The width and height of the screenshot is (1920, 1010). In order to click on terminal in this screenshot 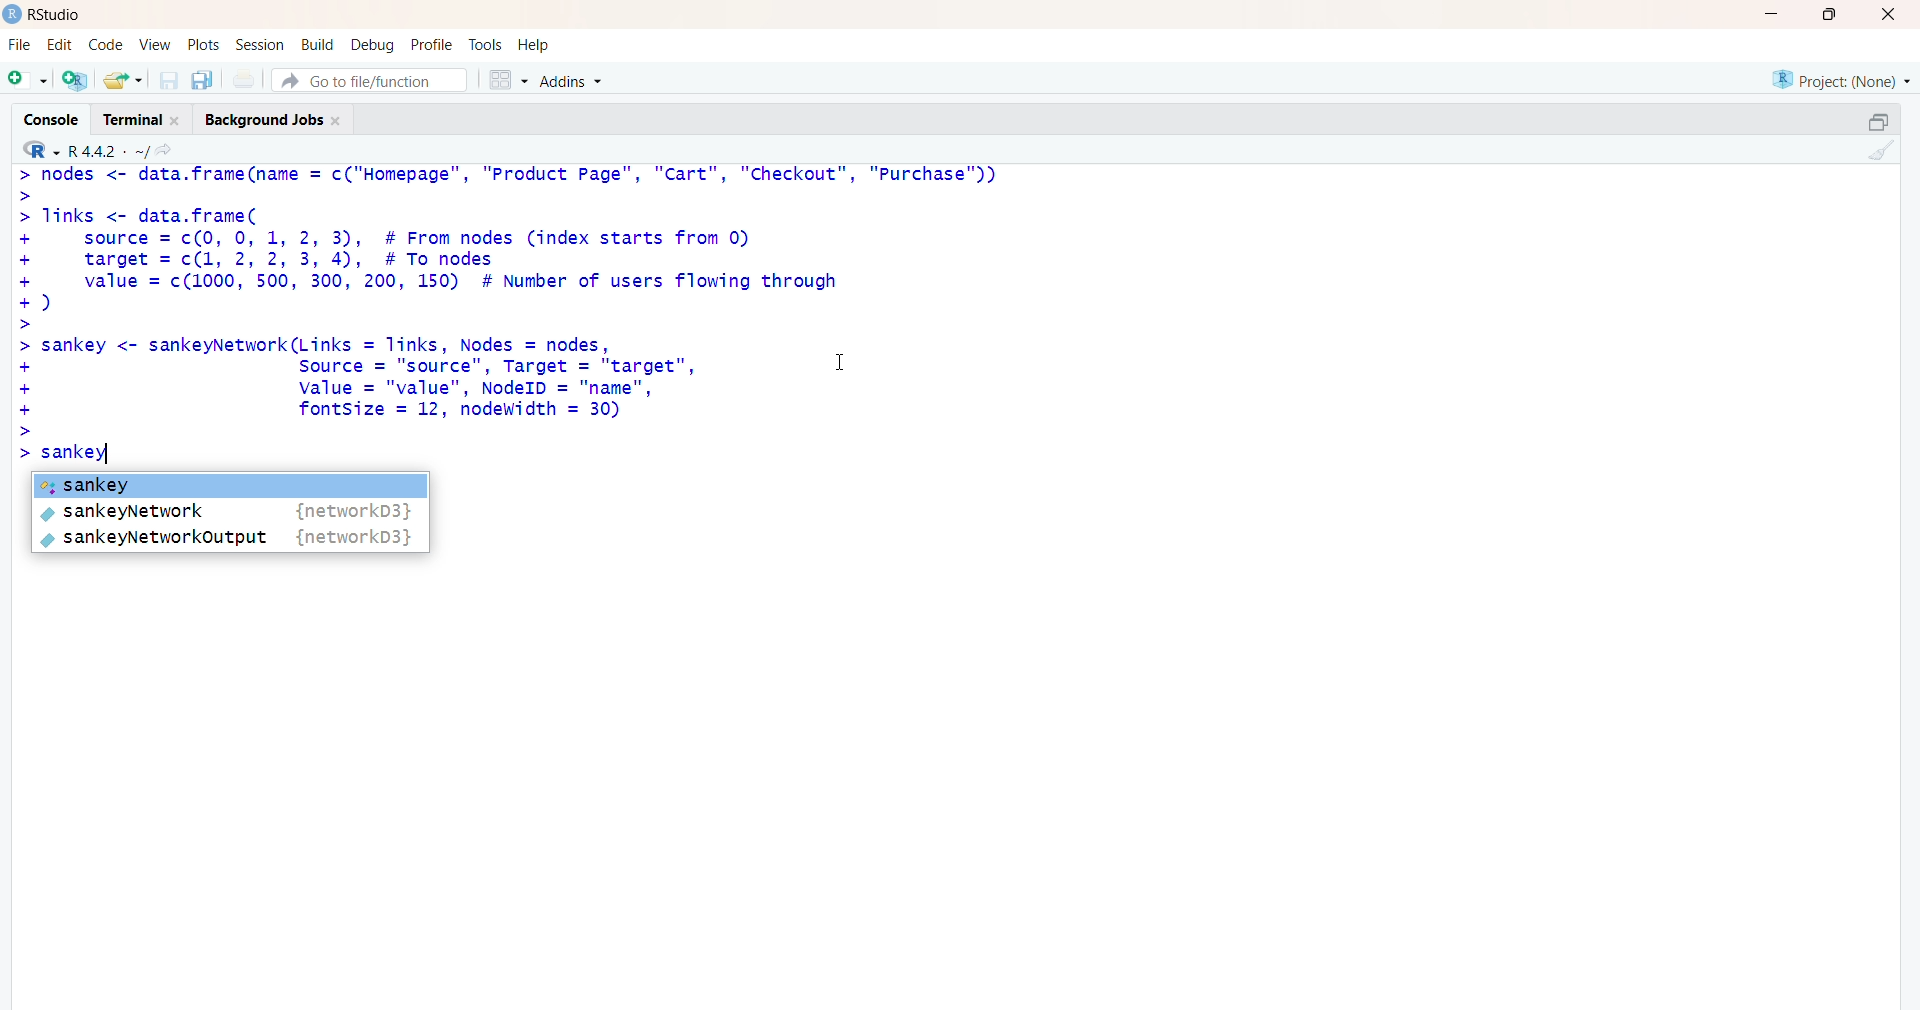, I will do `click(137, 119)`.